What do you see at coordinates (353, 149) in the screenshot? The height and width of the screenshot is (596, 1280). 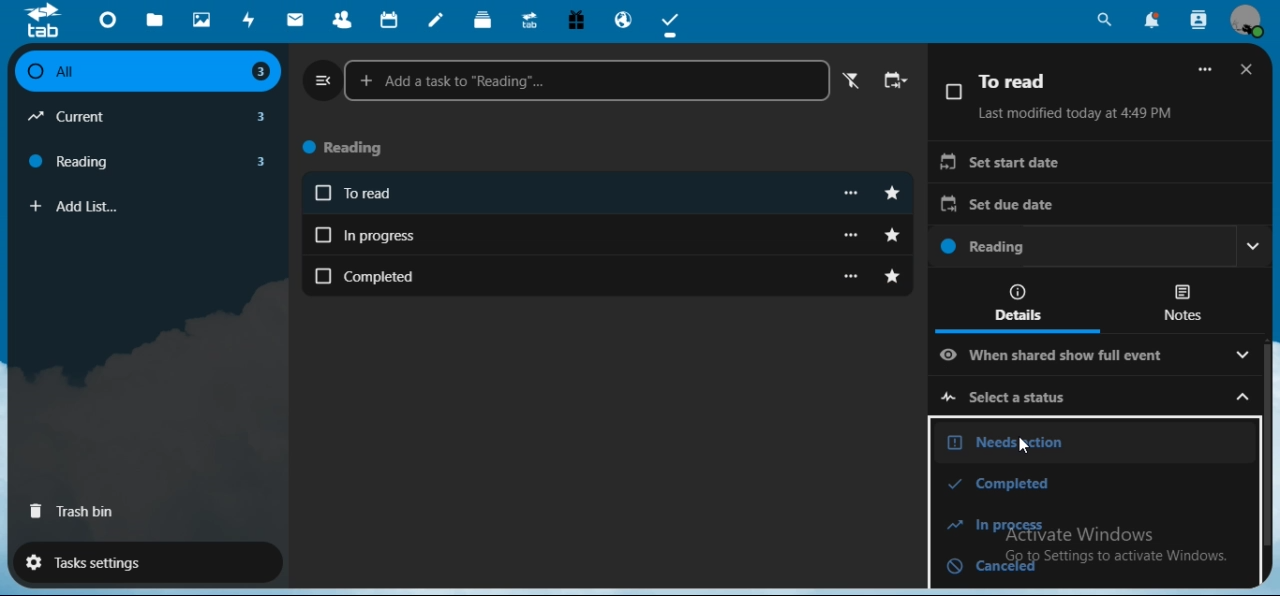 I see `reading` at bounding box center [353, 149].